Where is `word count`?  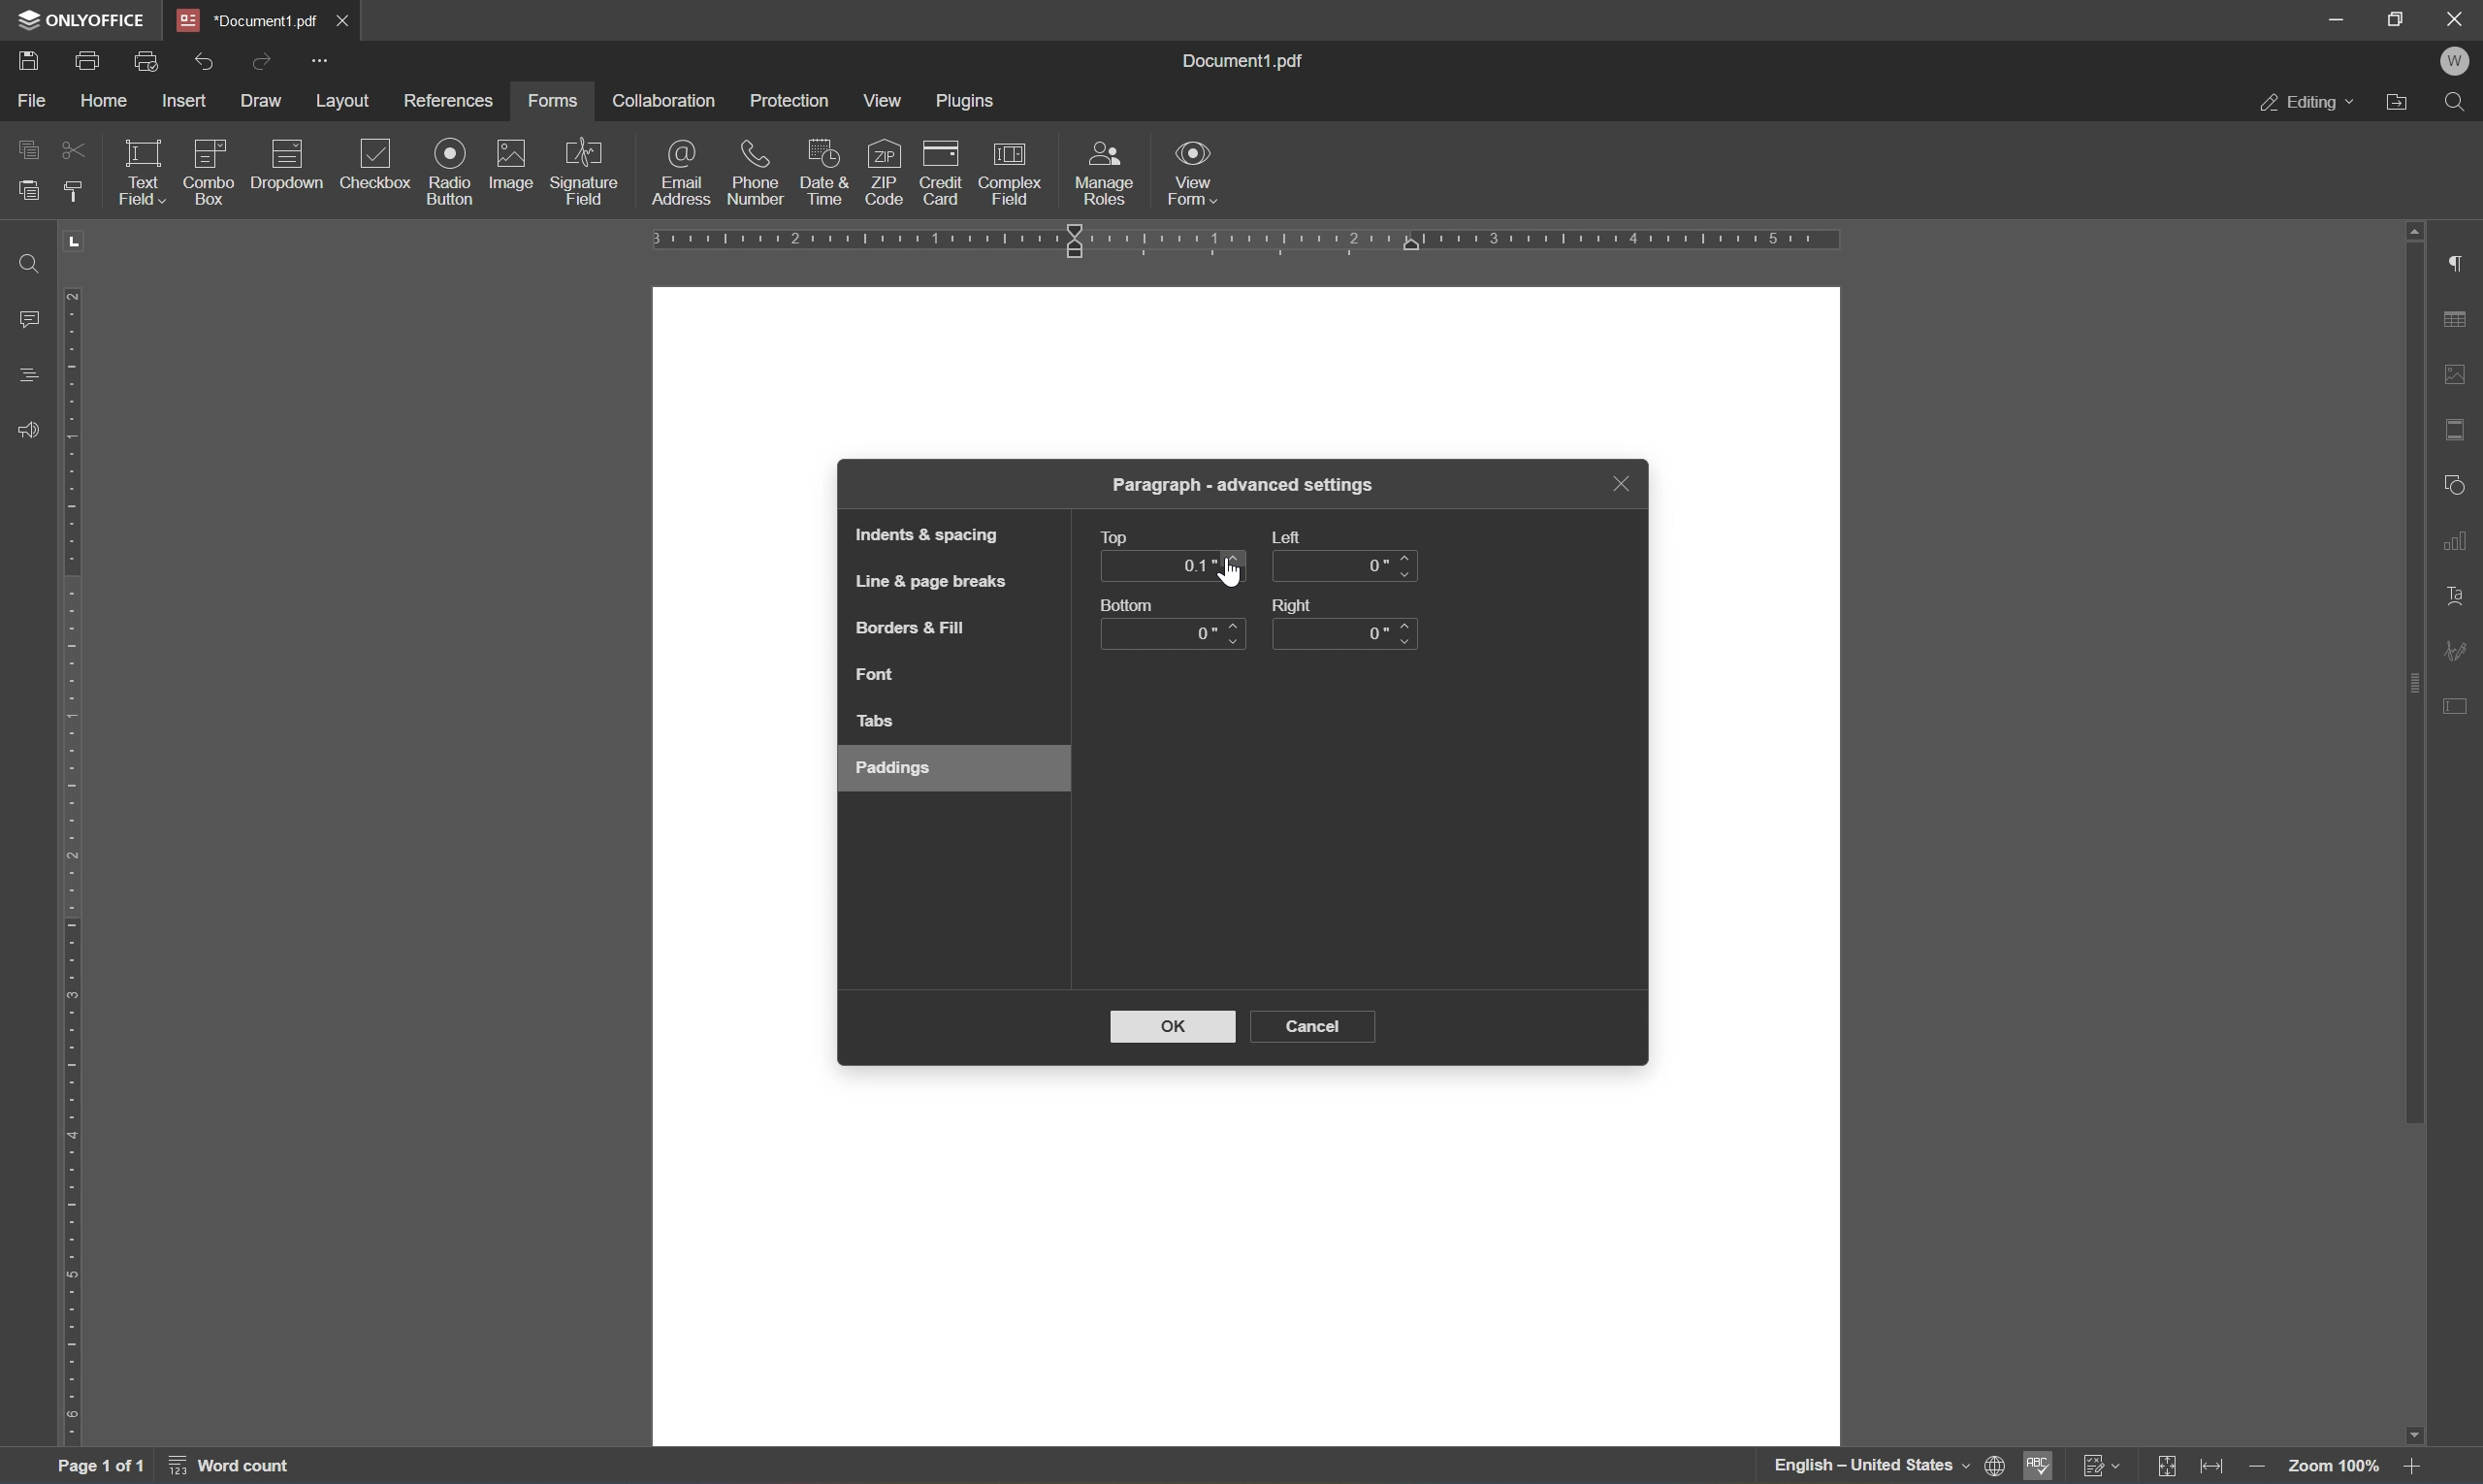 word count is located at coordinates (247, 1468).